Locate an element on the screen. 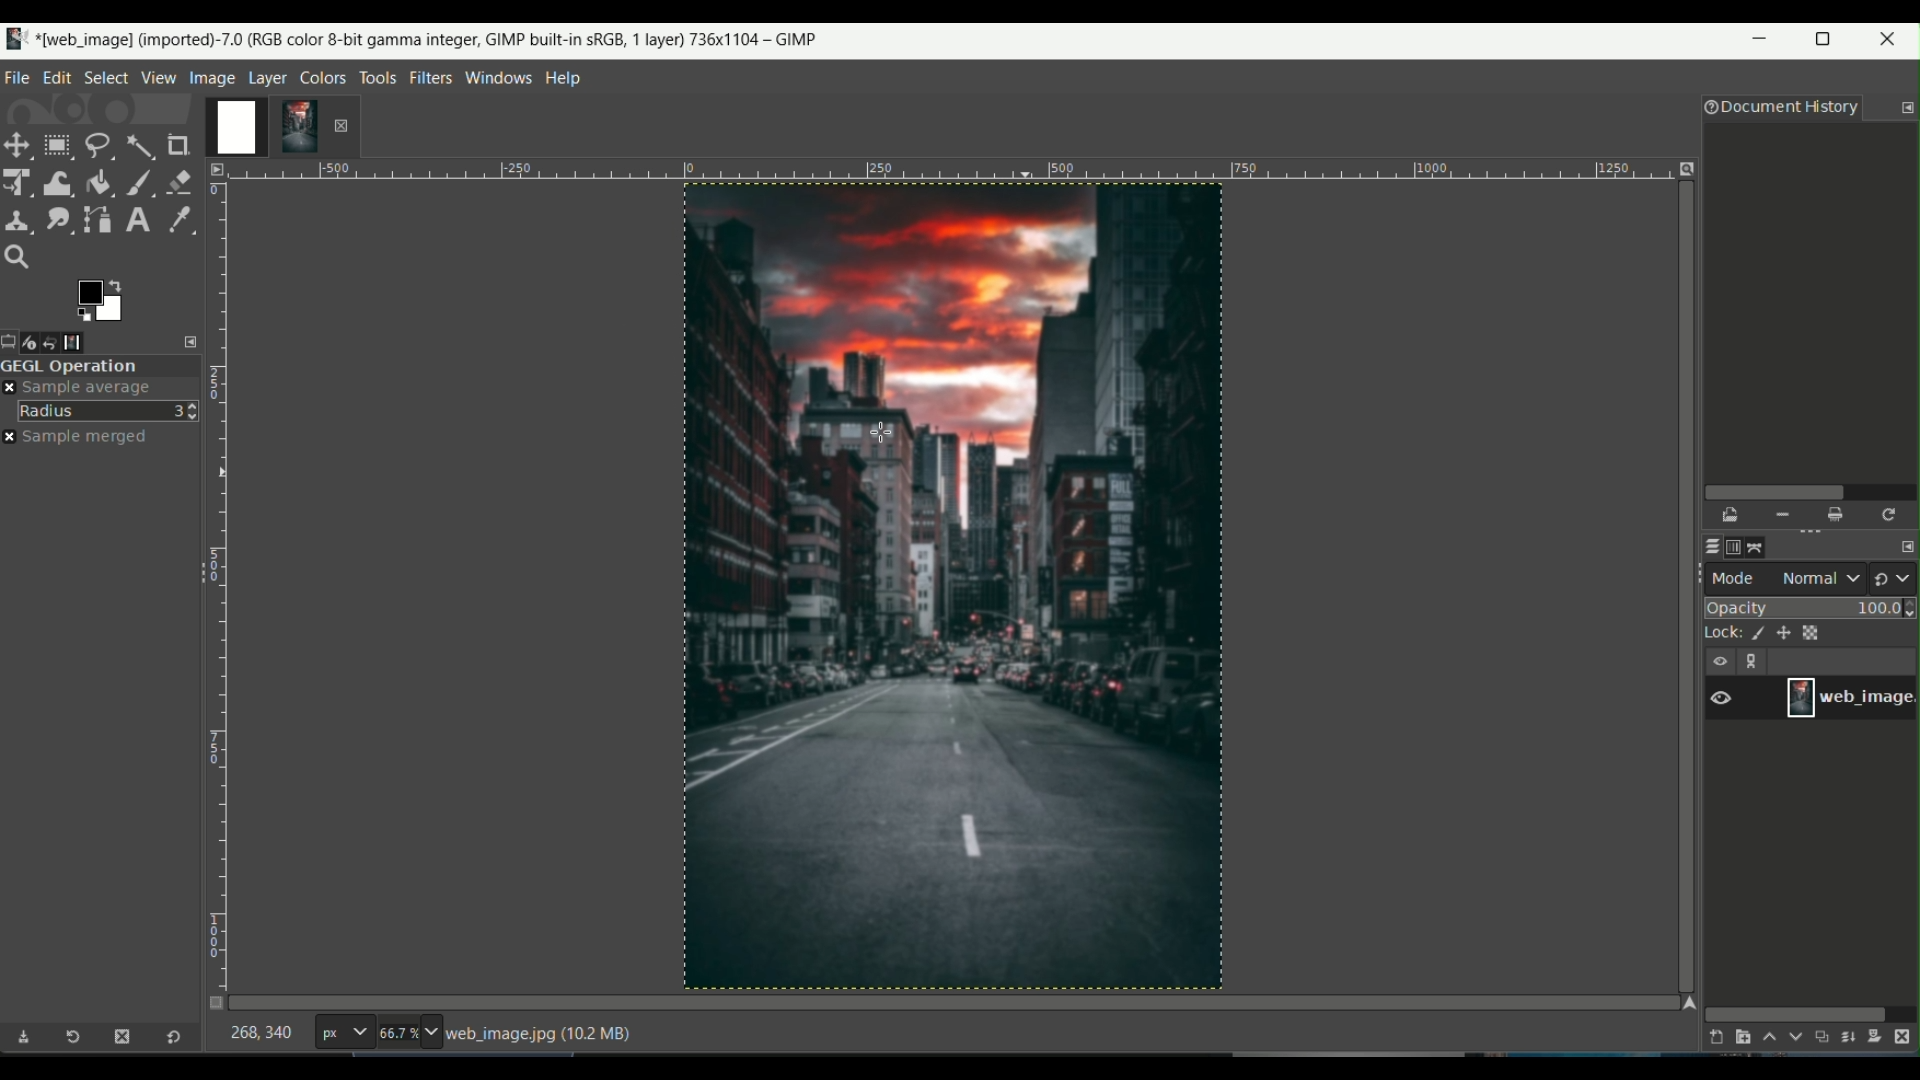  device status is located at coordinates (37, 342).